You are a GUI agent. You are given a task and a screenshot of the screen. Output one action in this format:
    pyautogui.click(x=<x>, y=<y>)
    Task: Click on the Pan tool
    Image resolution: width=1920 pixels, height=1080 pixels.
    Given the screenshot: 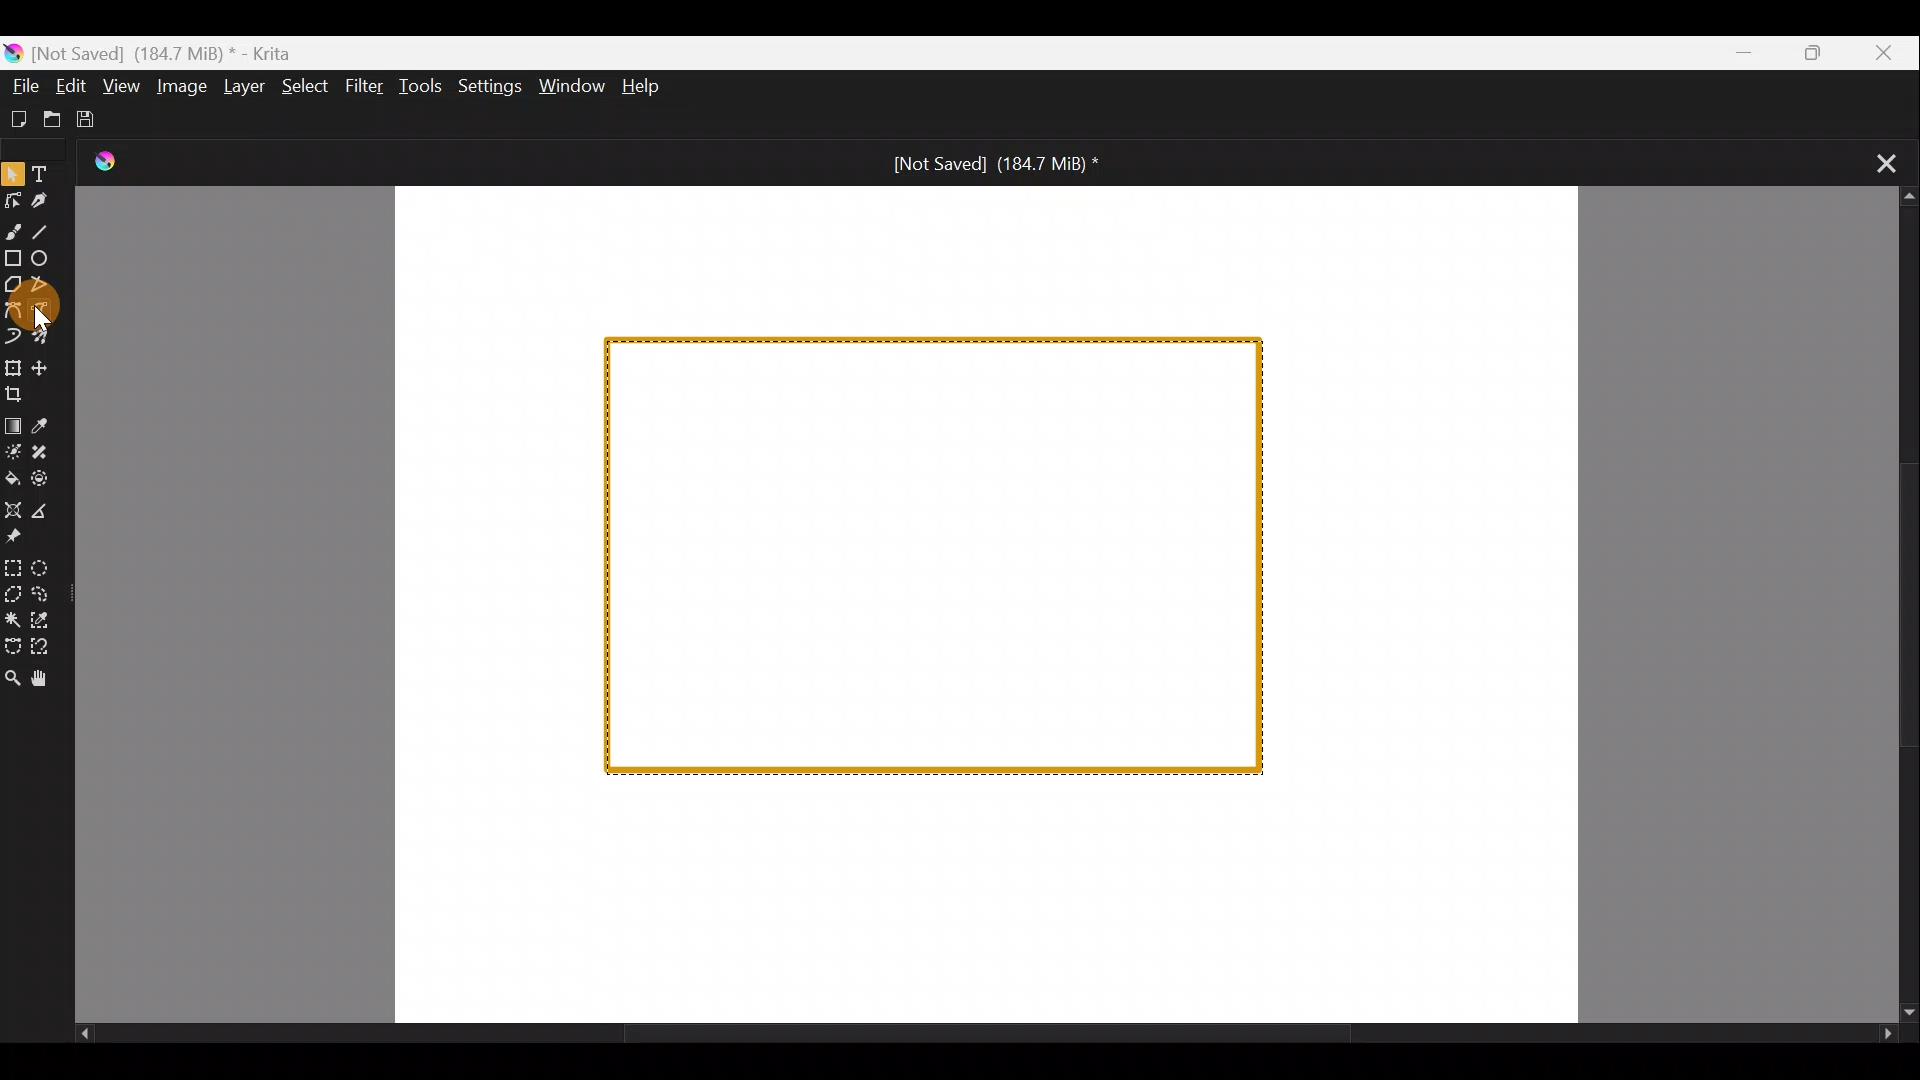 What is the action you would take?
    pyautogui.click(x=51, y=681)
    